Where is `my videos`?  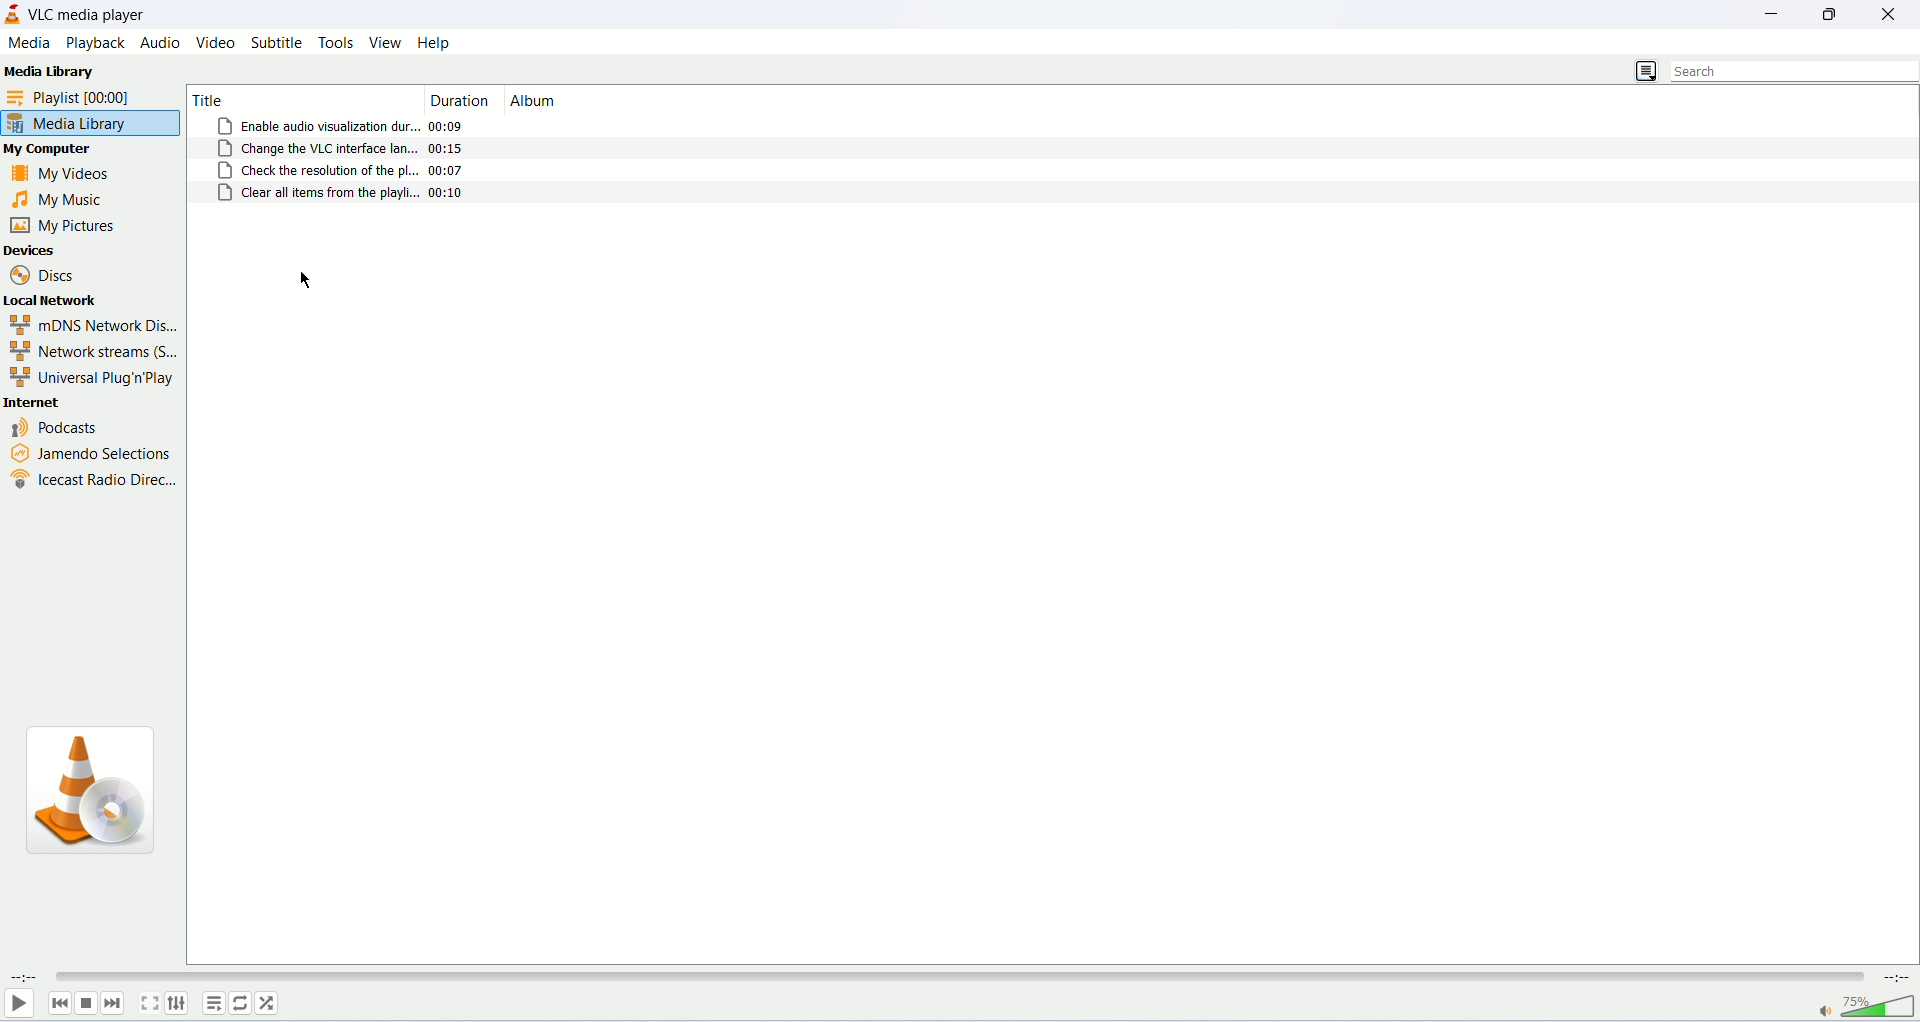
my videos is located at coordinates (63, 177).